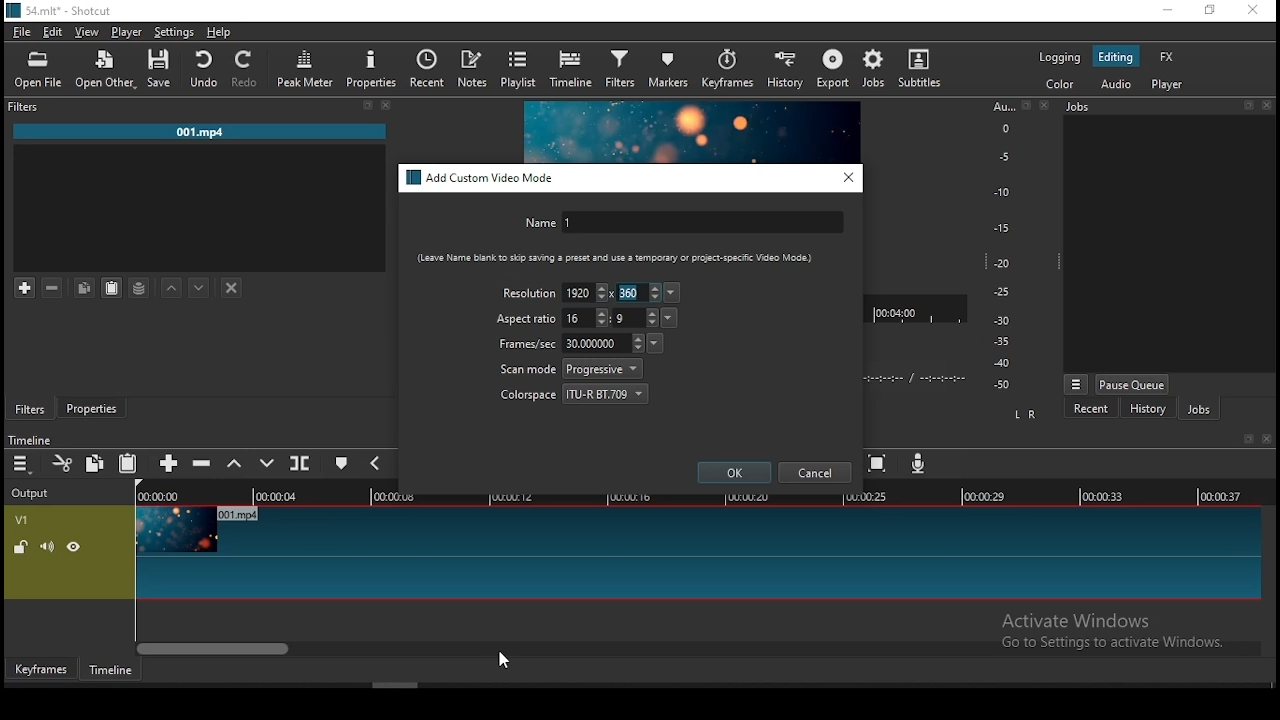 This screenshot has width=1280, height=720. What do you see at coordinates (1000, 227) in the screenshot?
I see `-15` at bounding box center [1000, 227].